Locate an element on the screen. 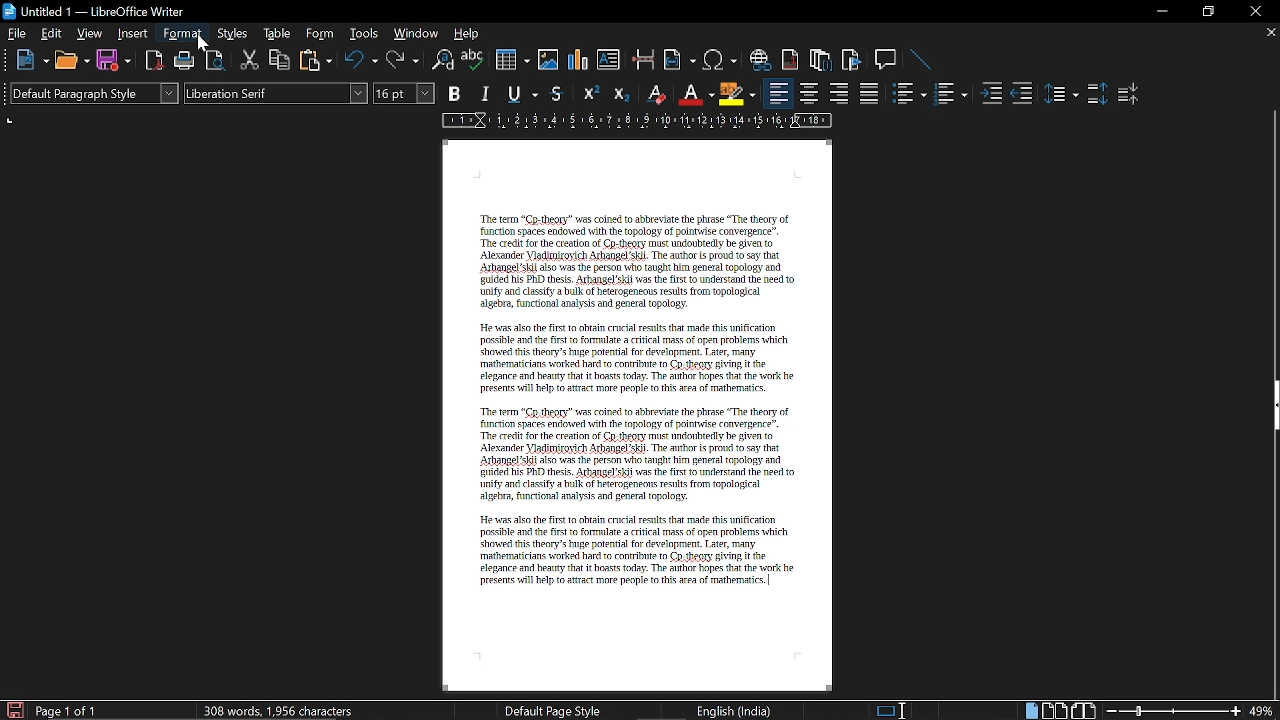 The width and height of the screenshot is (1280, 720). Underline is located at coordinates (524, 95).